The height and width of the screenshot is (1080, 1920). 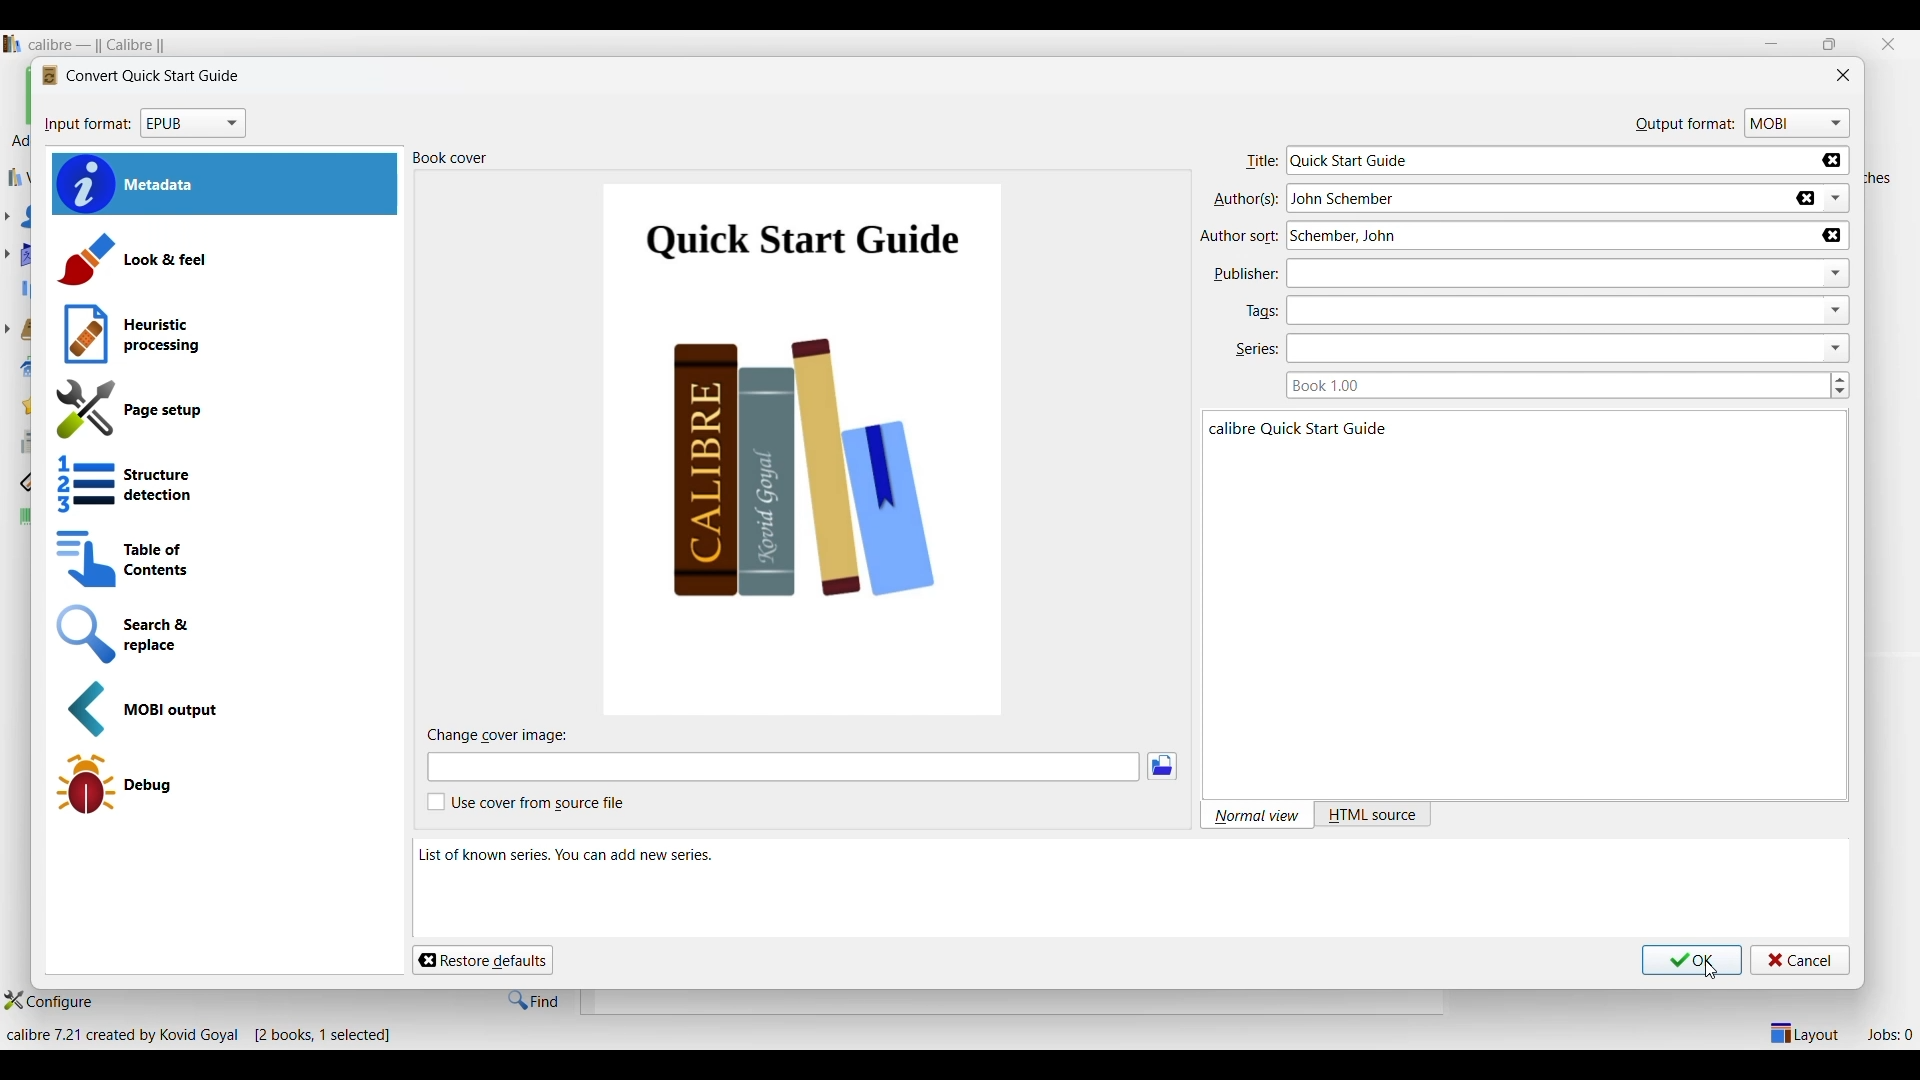 What do you see at coordinates (526, 802) in the screenshot?
I see `Toggle cover from source file` at bounding box center [526, 802].